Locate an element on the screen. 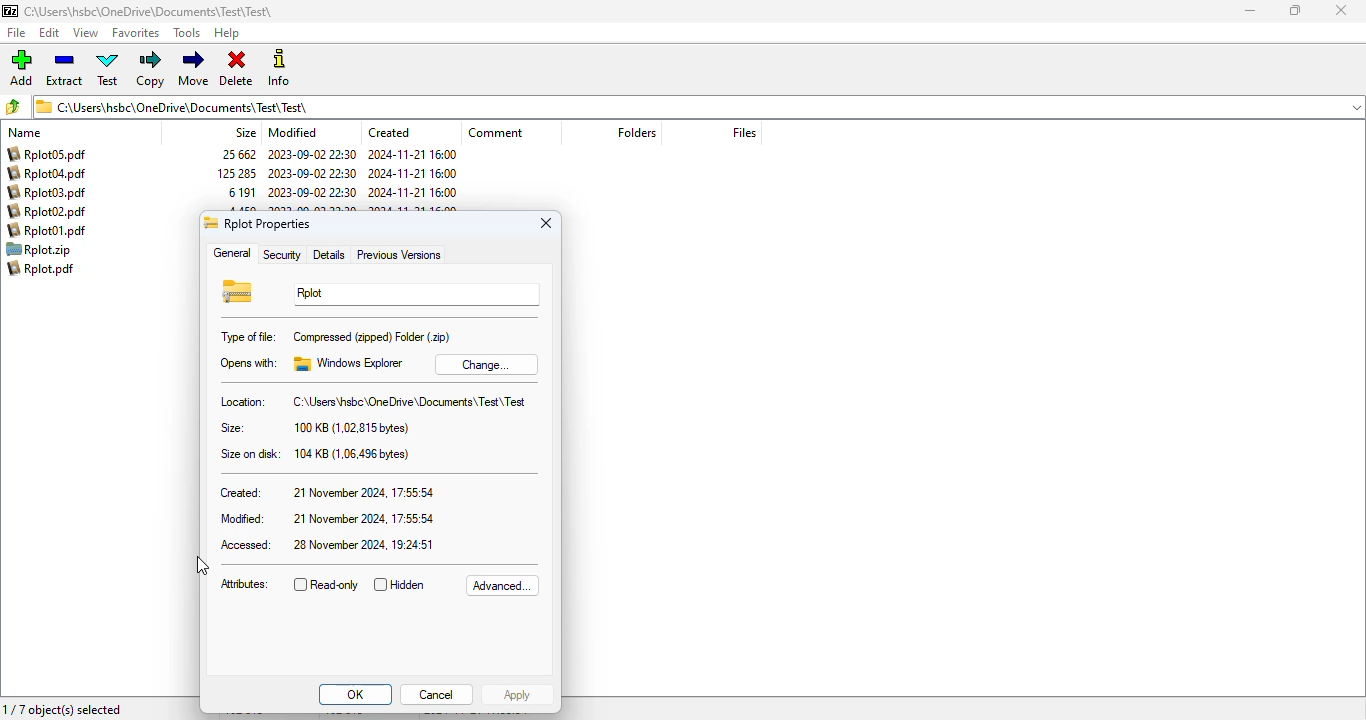 This screenshot has width=1366, height=720. 1/7 object(s) selected is located at coordinates (63, 710).